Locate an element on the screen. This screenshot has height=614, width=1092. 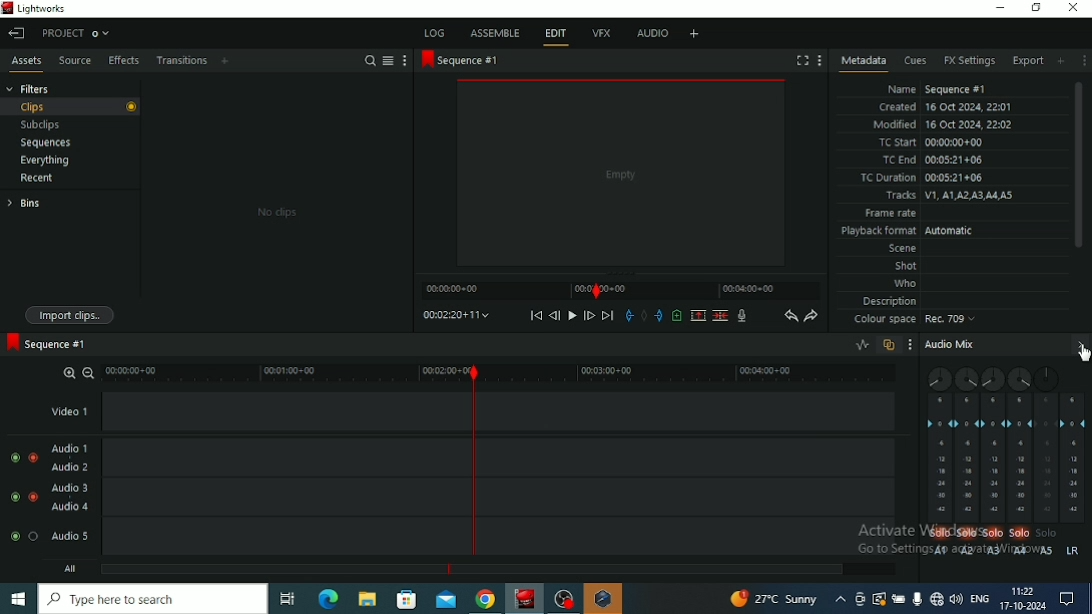
Microsoft store is located at coordinates (407, 599).